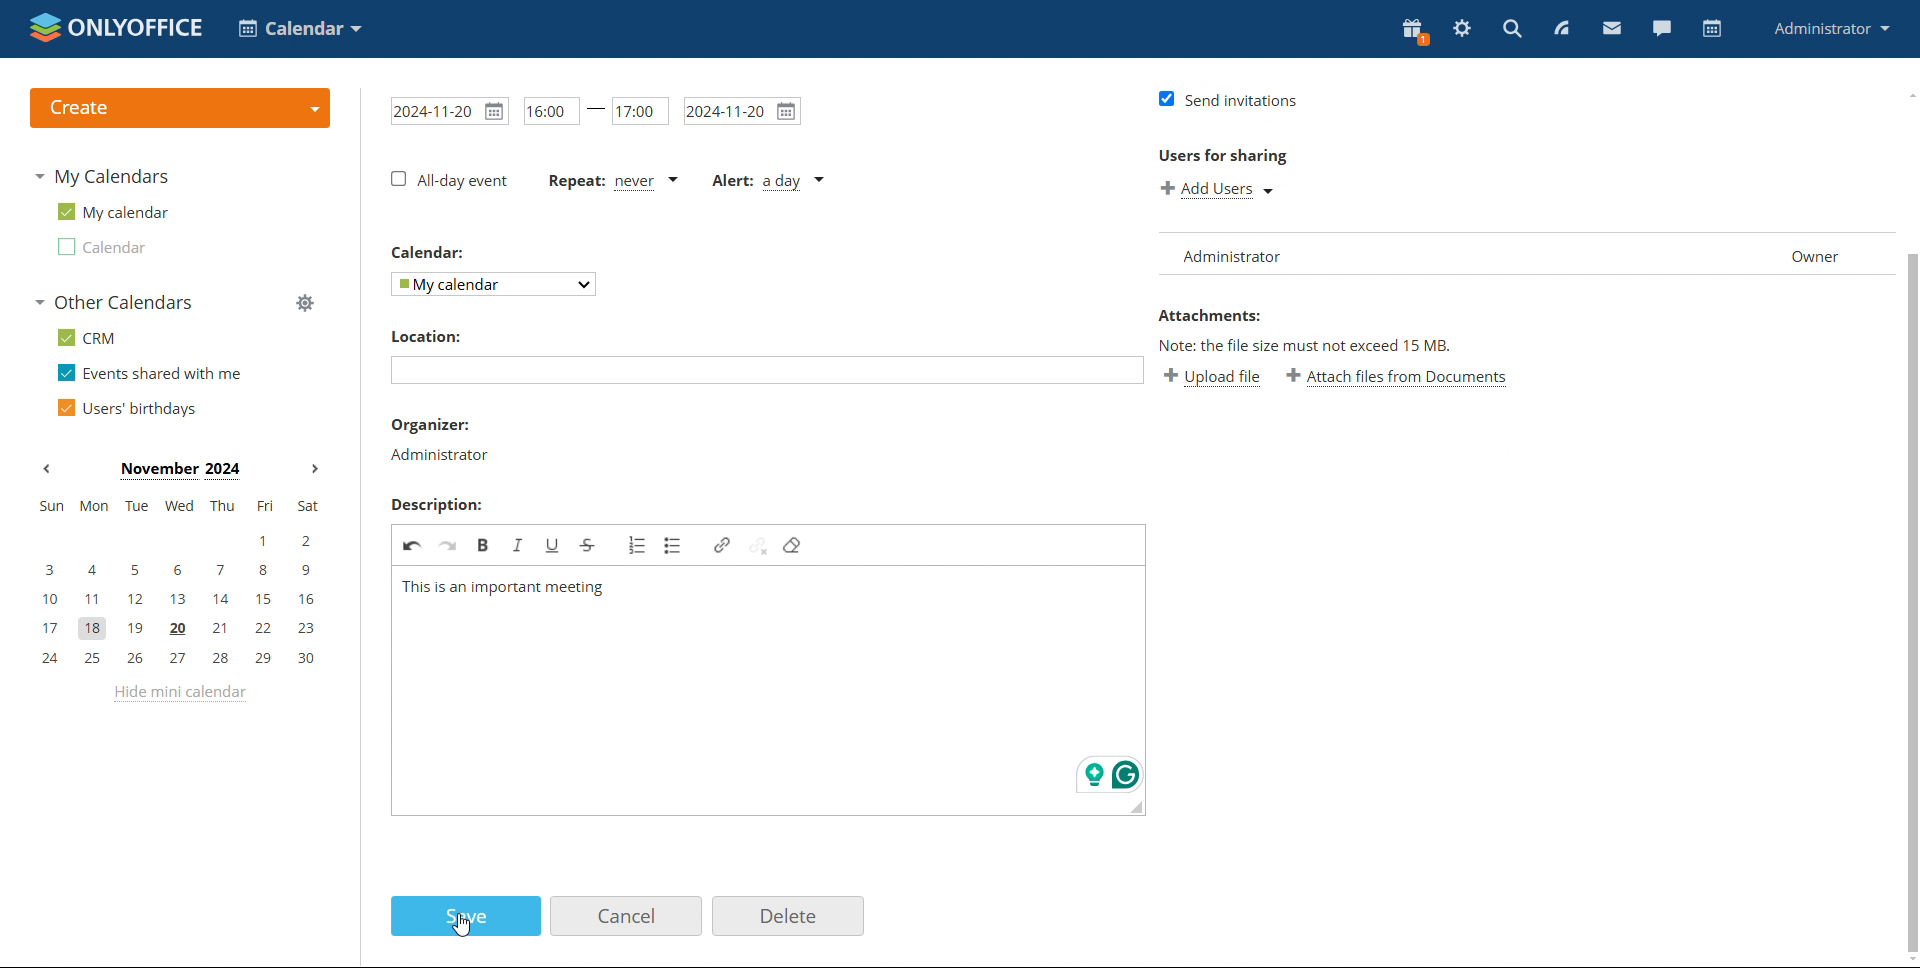 The width and height of the screenshot is (1920, 968). Describe the element at coordinates (1226, 100) in the screenshot. I see `send invitations` at that location.